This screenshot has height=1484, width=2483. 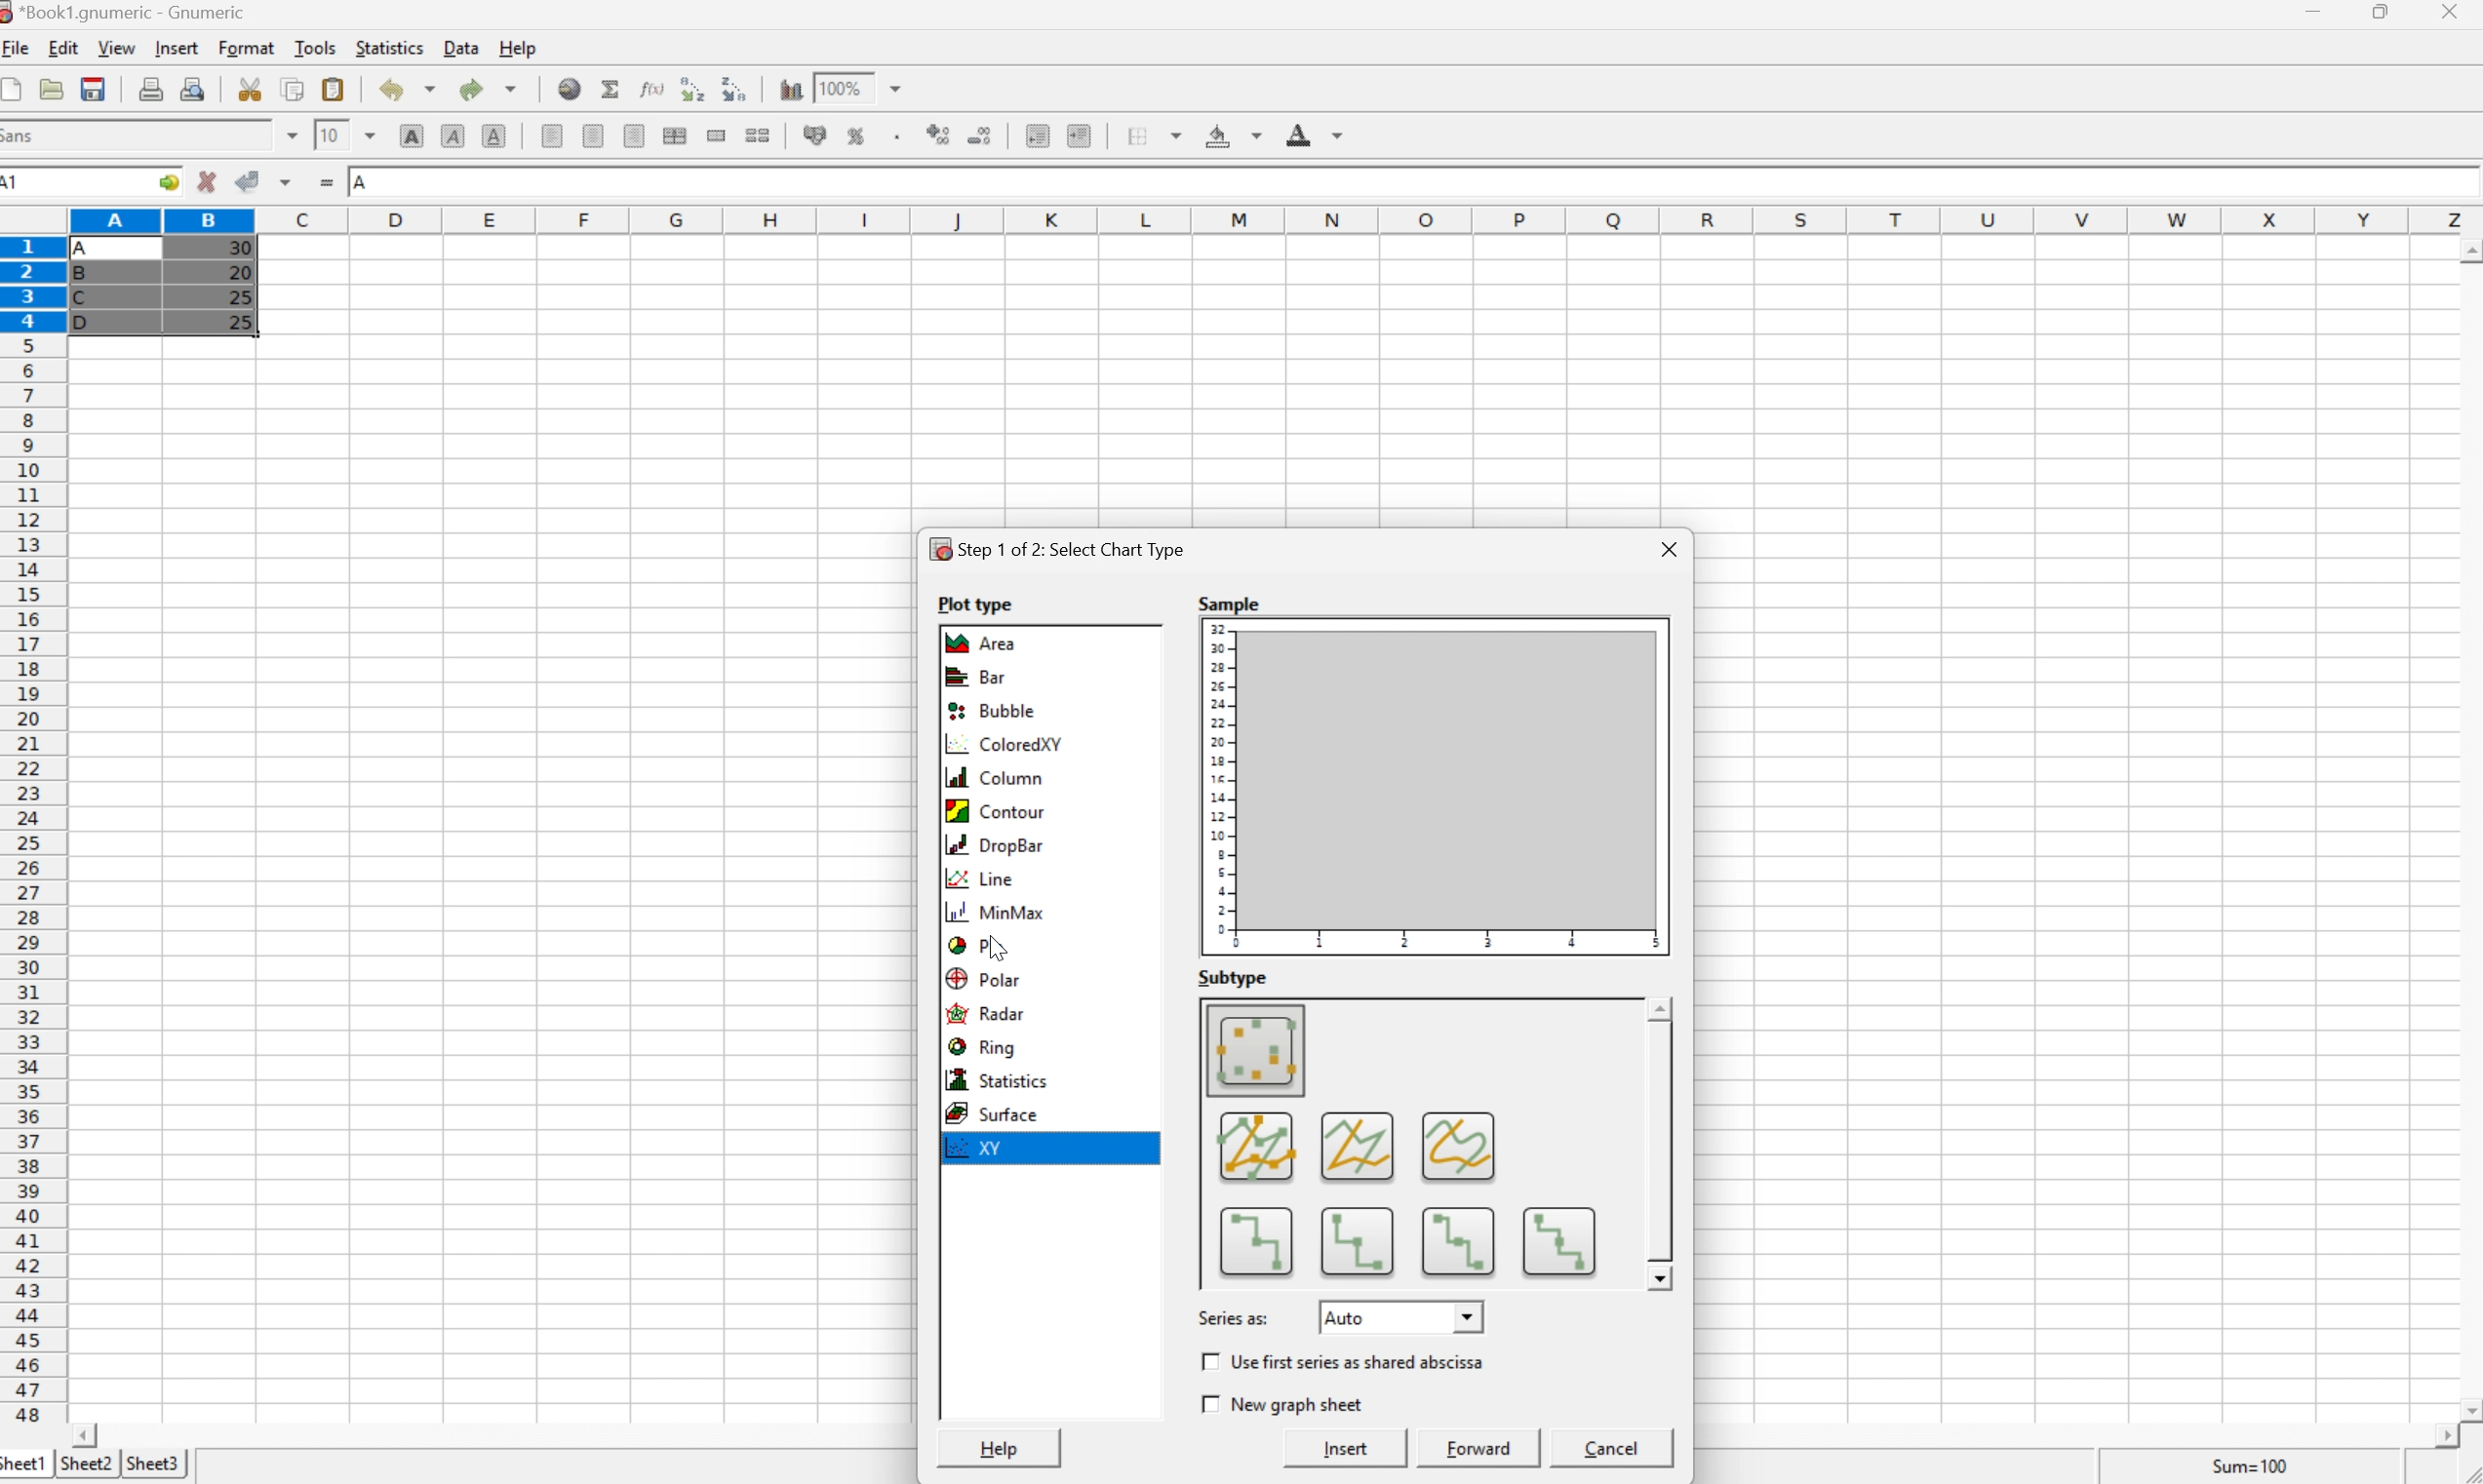 What do you see at coordinates (995, 1080) in the screenshot?
I see `Statistics` at bounding box center [995, 1080].